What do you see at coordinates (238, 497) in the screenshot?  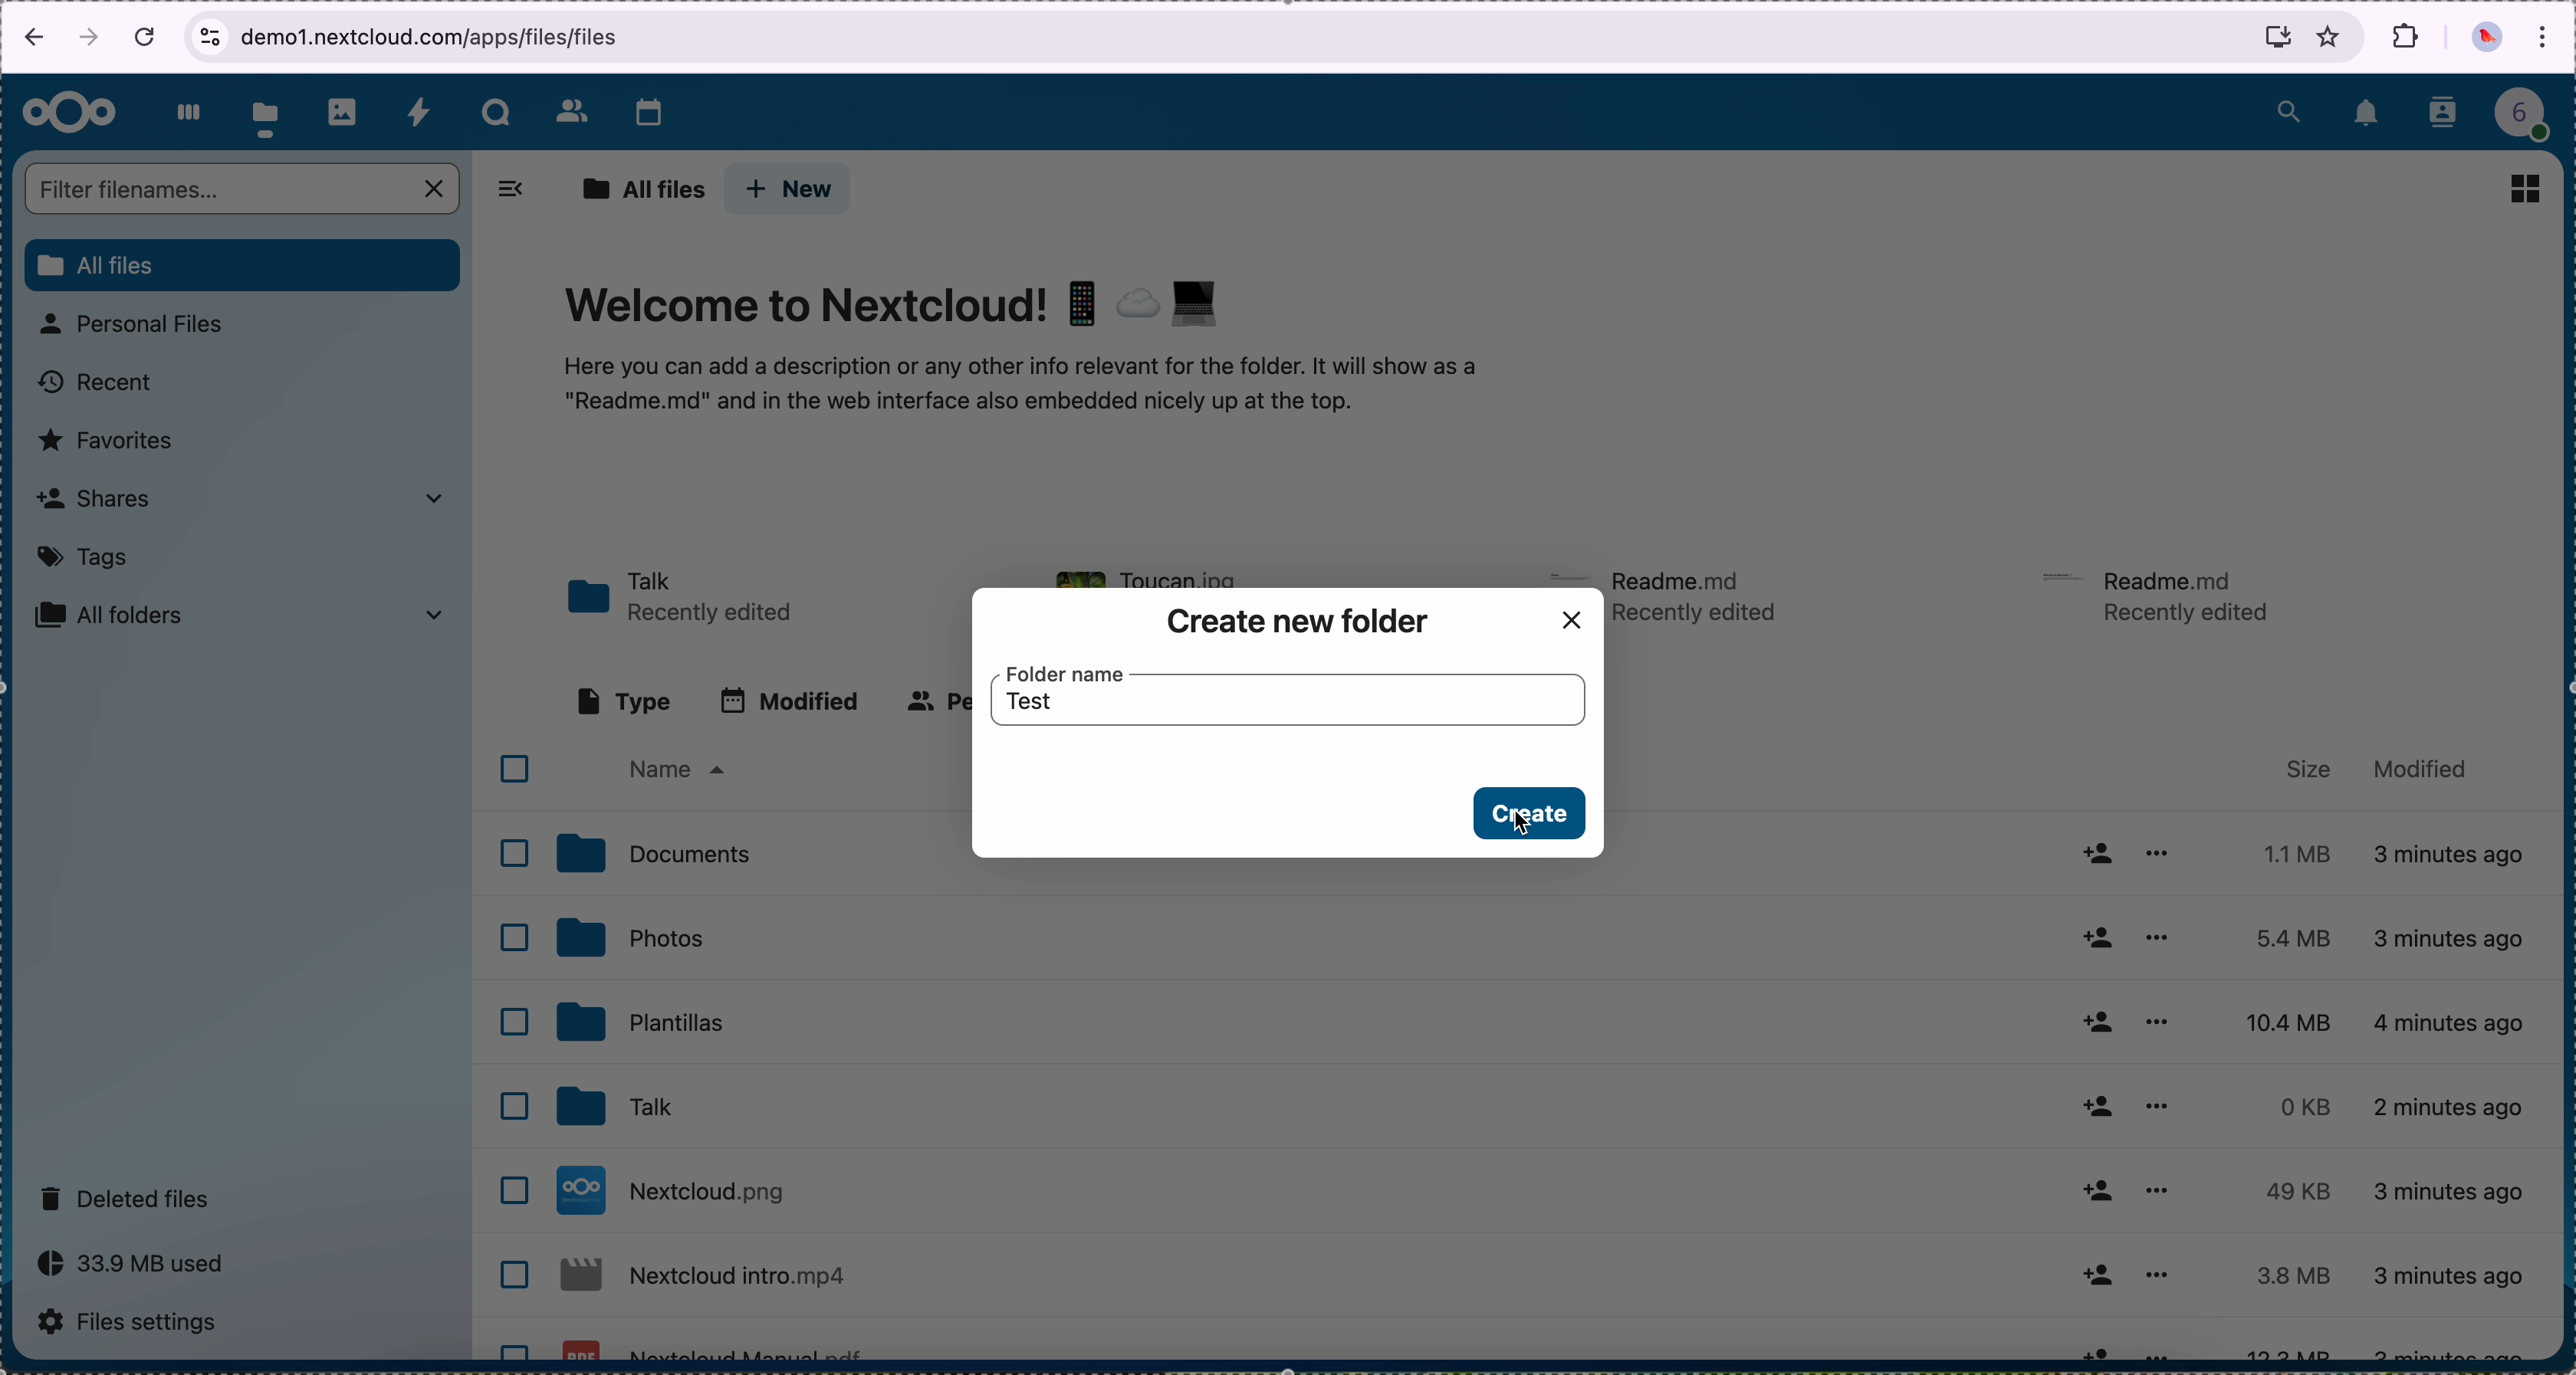 I see `shares` at bounding box center [238, 497].